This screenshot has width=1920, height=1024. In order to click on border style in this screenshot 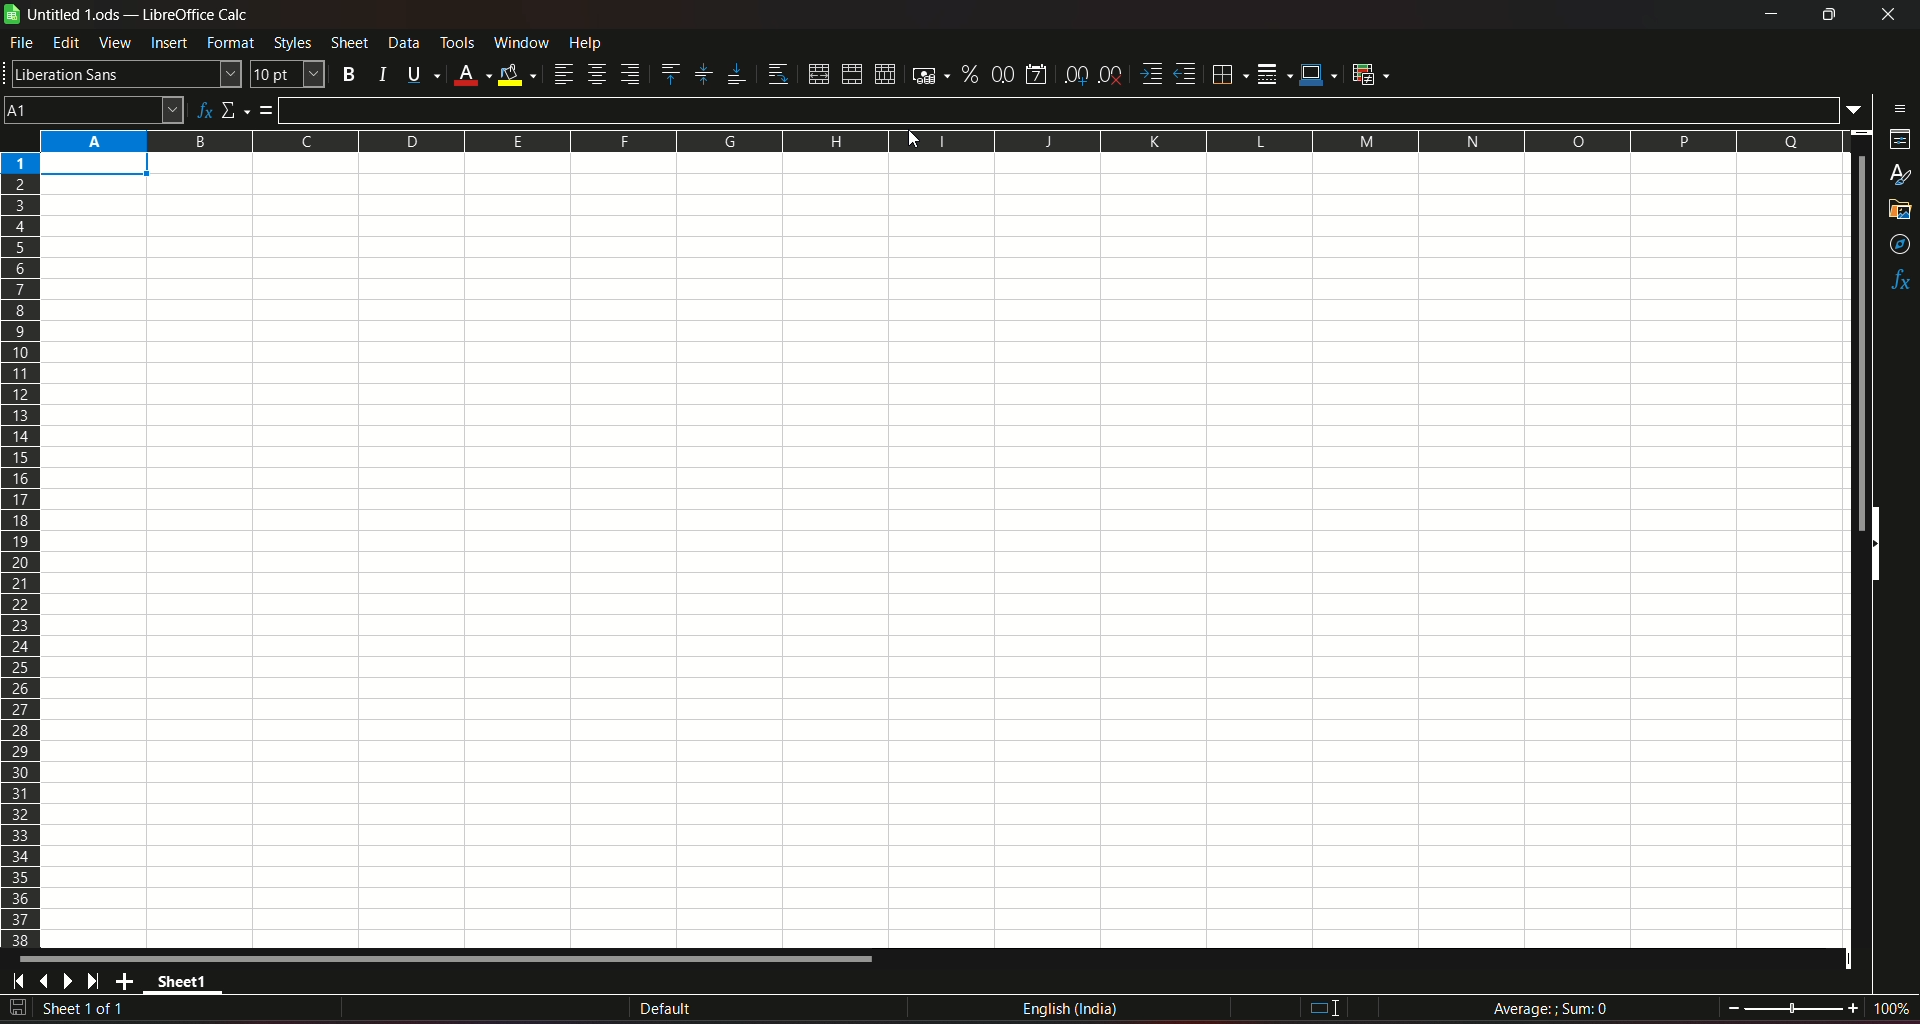, I will do `click(1276, 72)`.